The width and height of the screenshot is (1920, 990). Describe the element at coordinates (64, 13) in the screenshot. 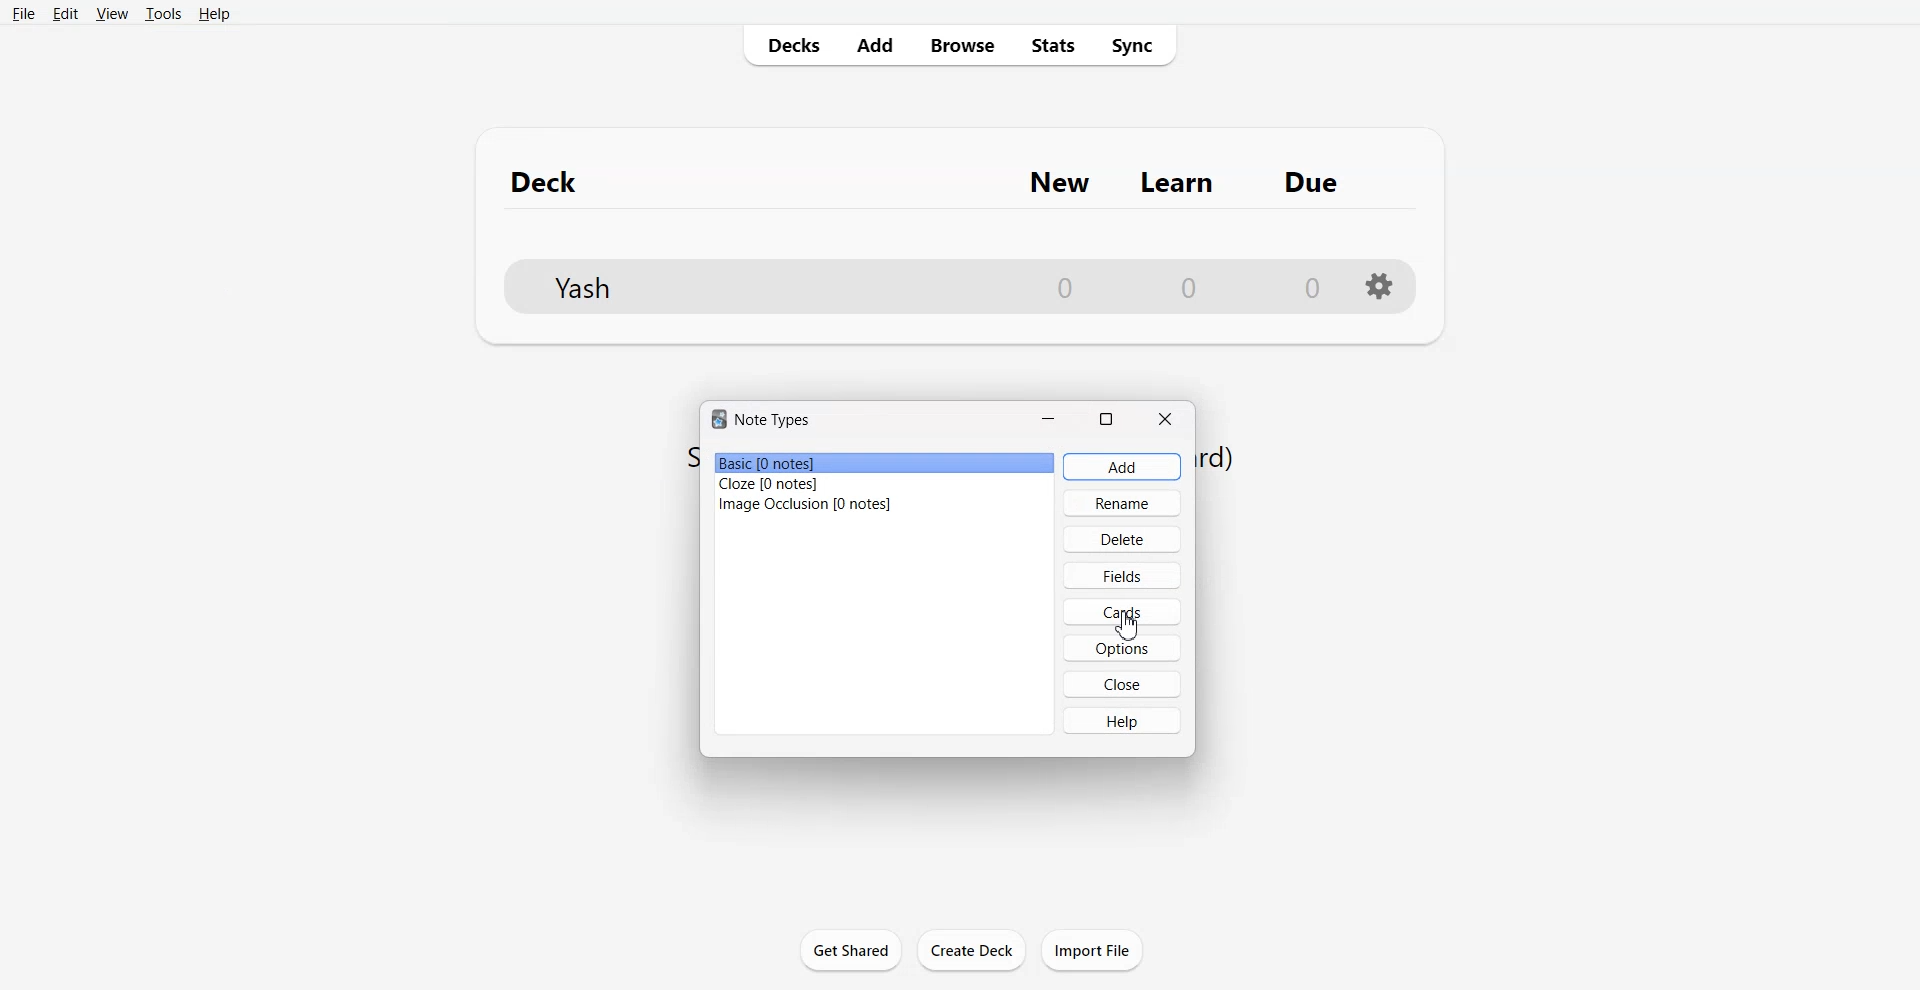

I see `Edit` at that location.